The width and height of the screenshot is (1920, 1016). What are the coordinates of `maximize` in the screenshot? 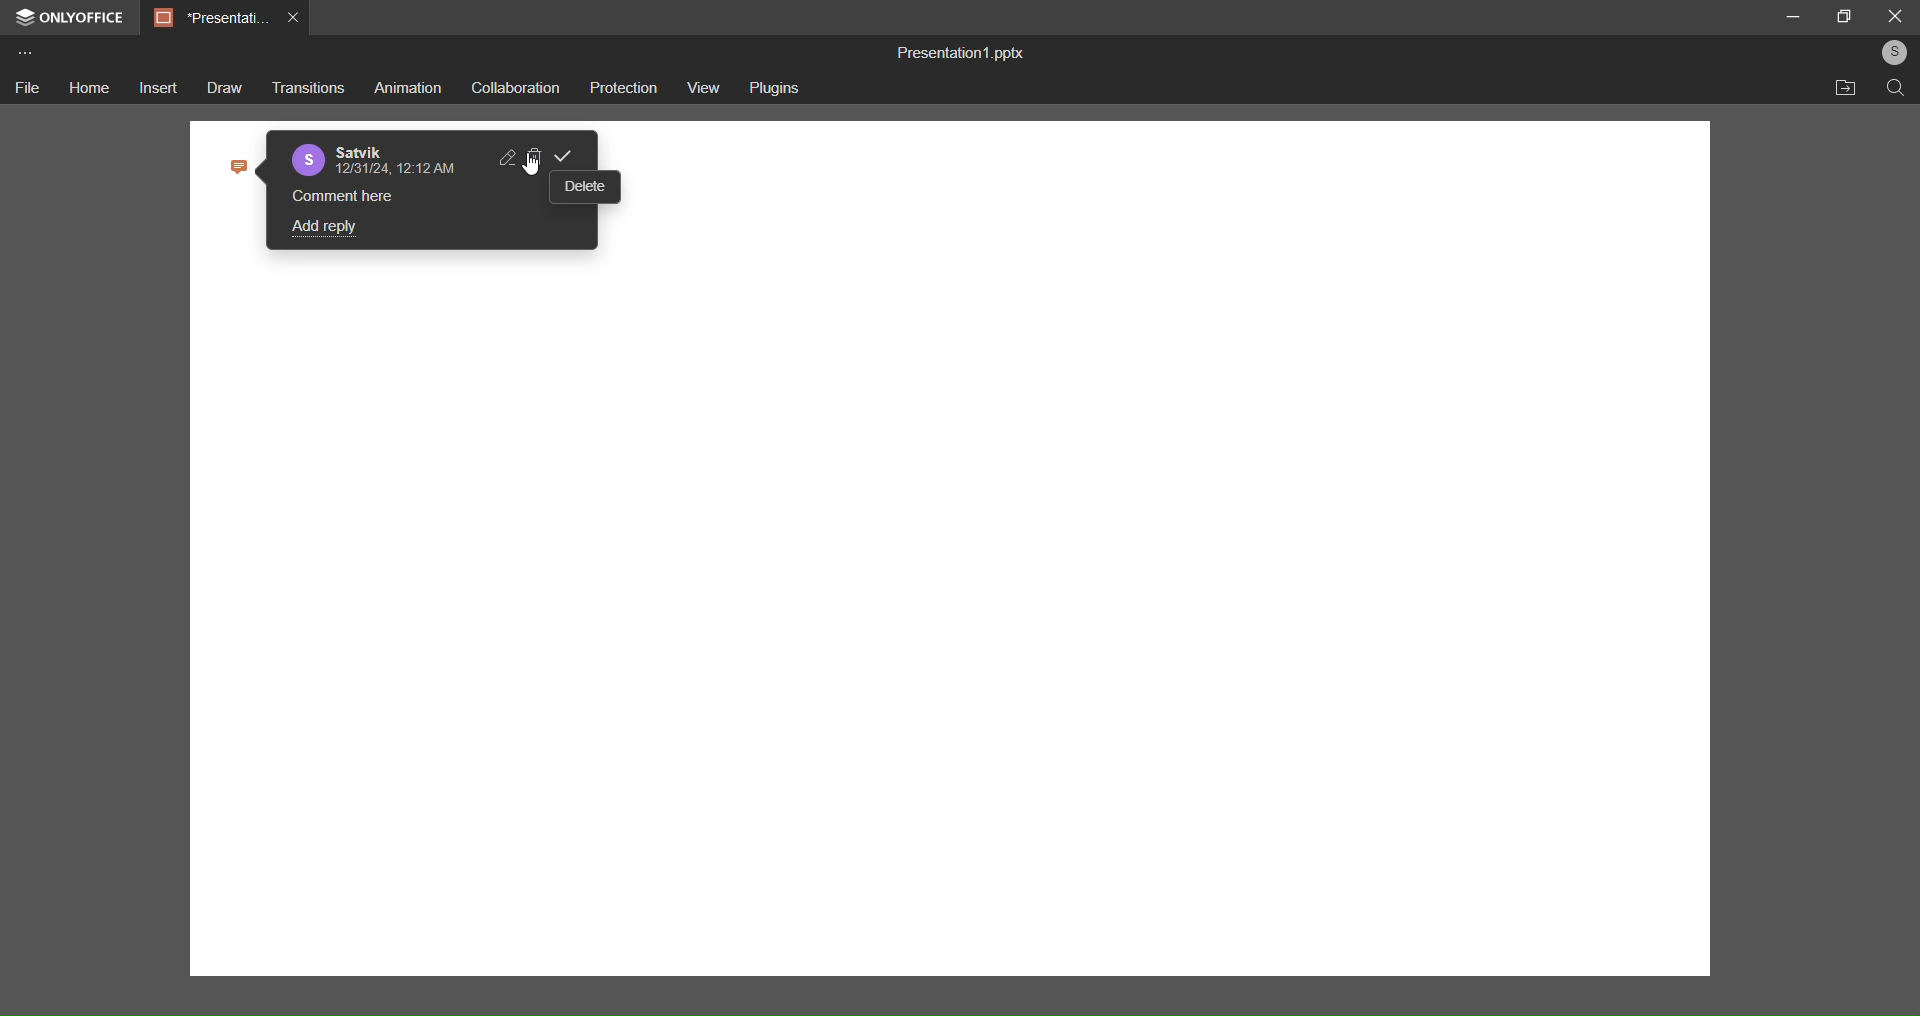 It's located at (1844, 16).